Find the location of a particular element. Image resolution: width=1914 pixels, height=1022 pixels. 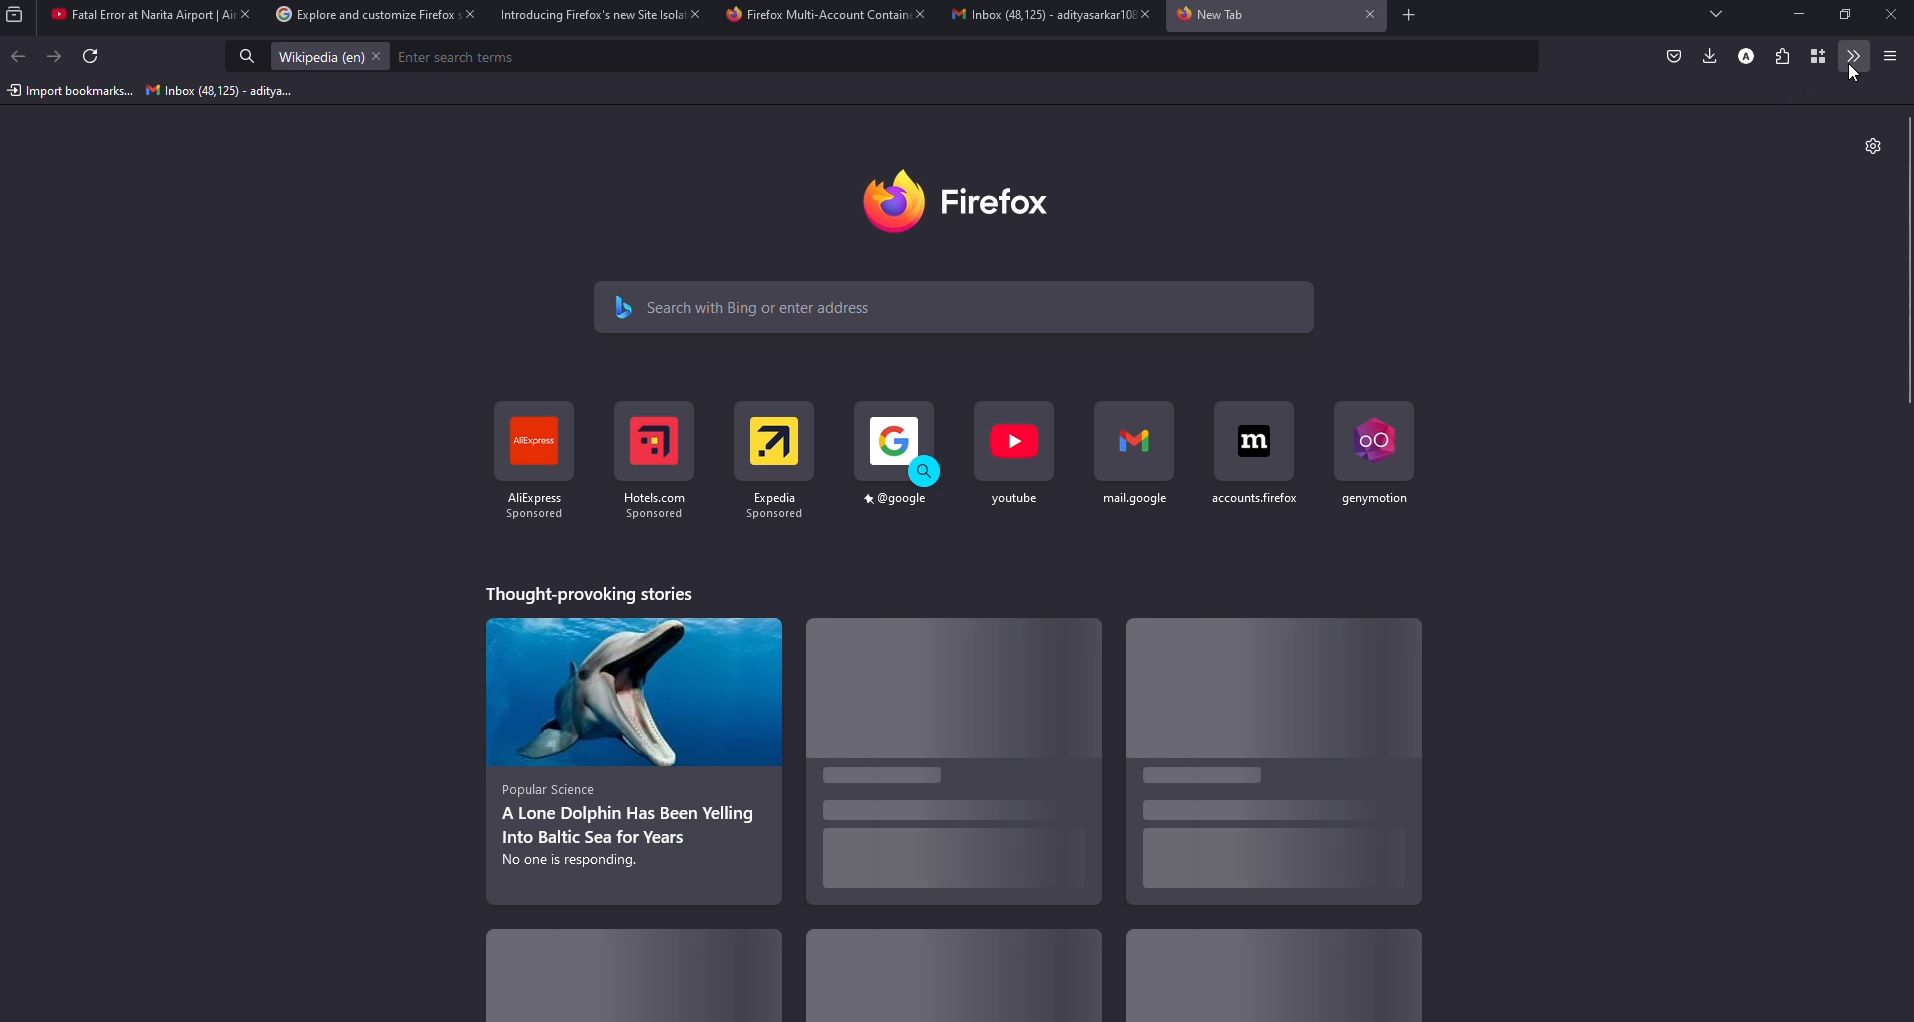

close is located at coordinates (242, 14).